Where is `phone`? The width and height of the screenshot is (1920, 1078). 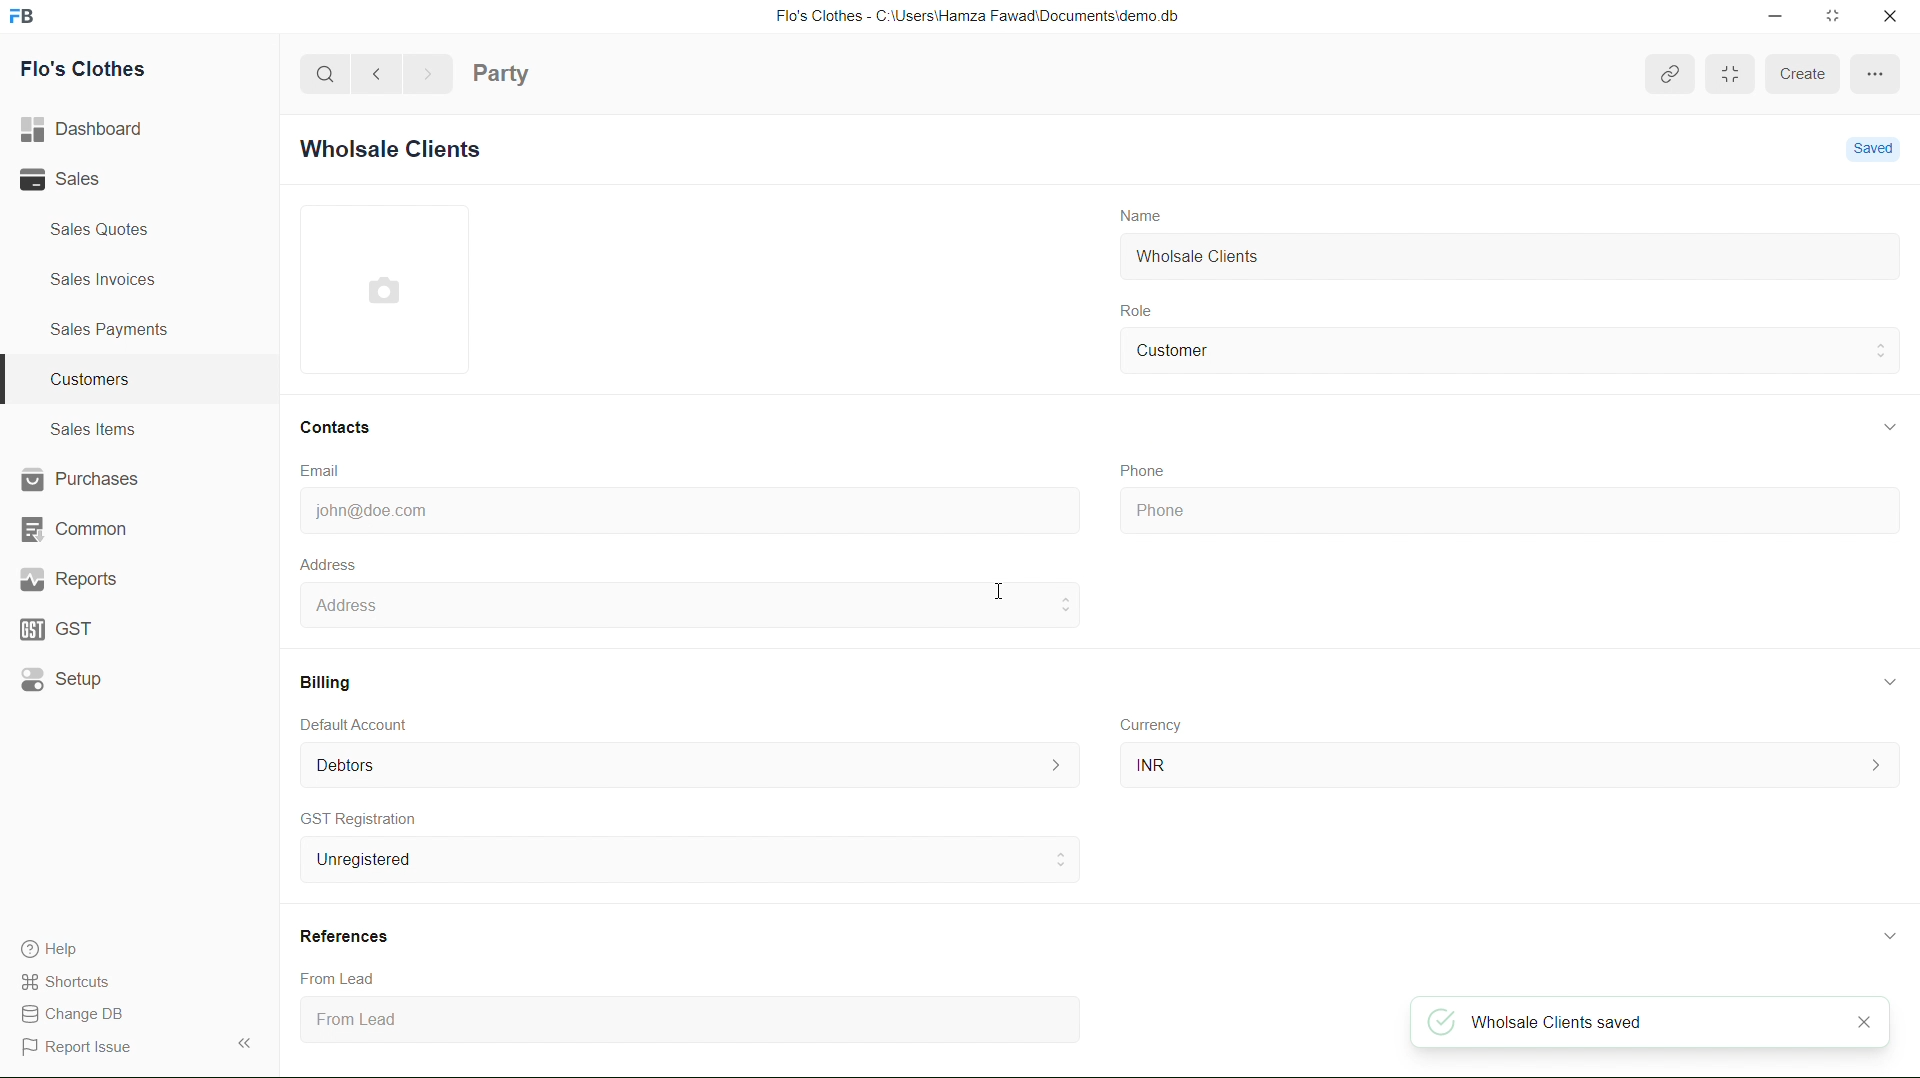 phone is located at coordinates (1485, 511).